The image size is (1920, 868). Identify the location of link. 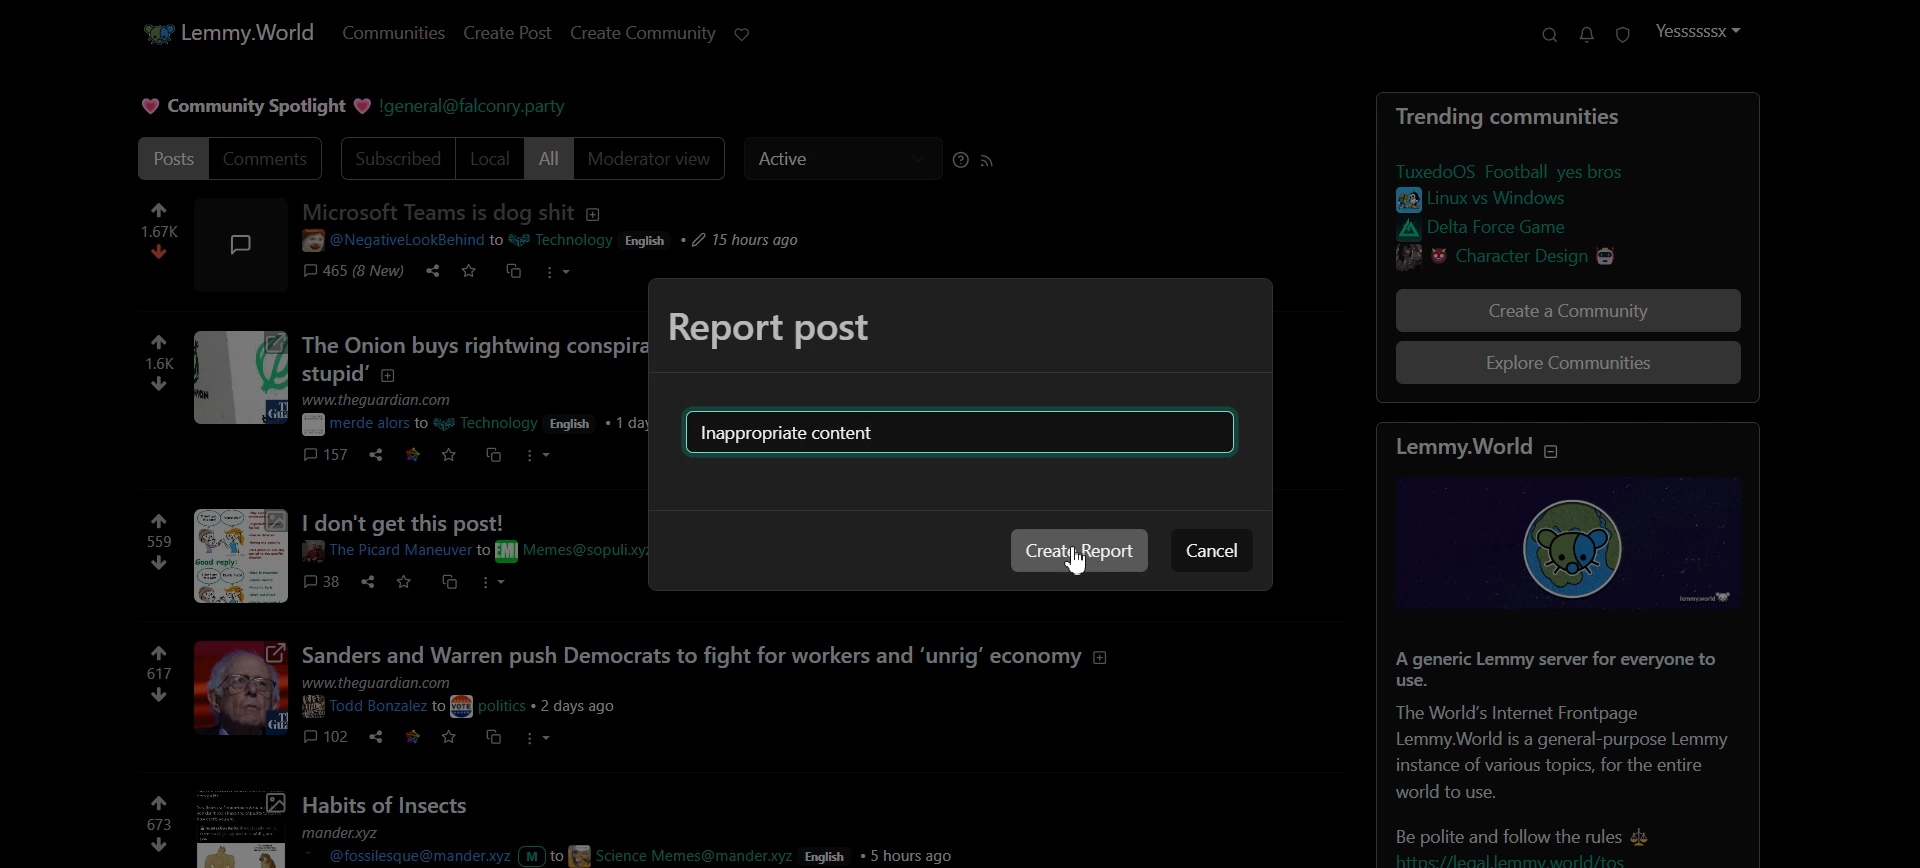
(1514, 200).